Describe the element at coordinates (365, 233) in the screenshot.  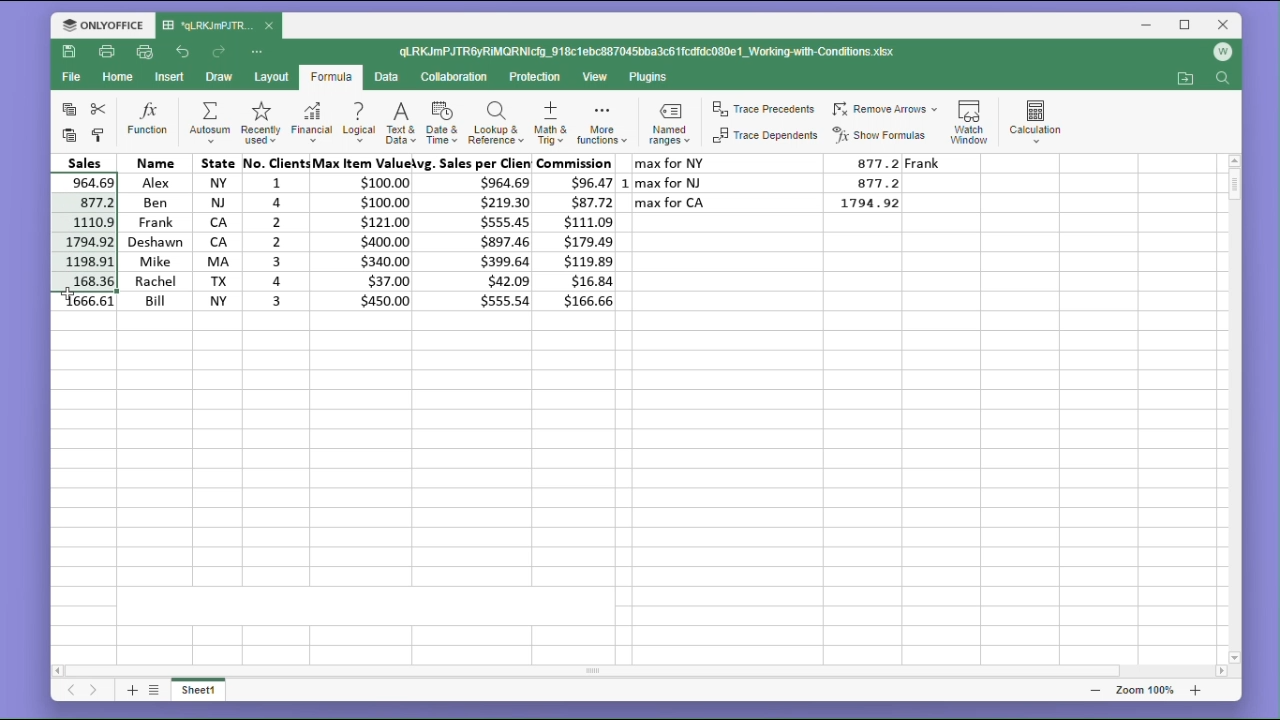
I see `max item values` at that location.